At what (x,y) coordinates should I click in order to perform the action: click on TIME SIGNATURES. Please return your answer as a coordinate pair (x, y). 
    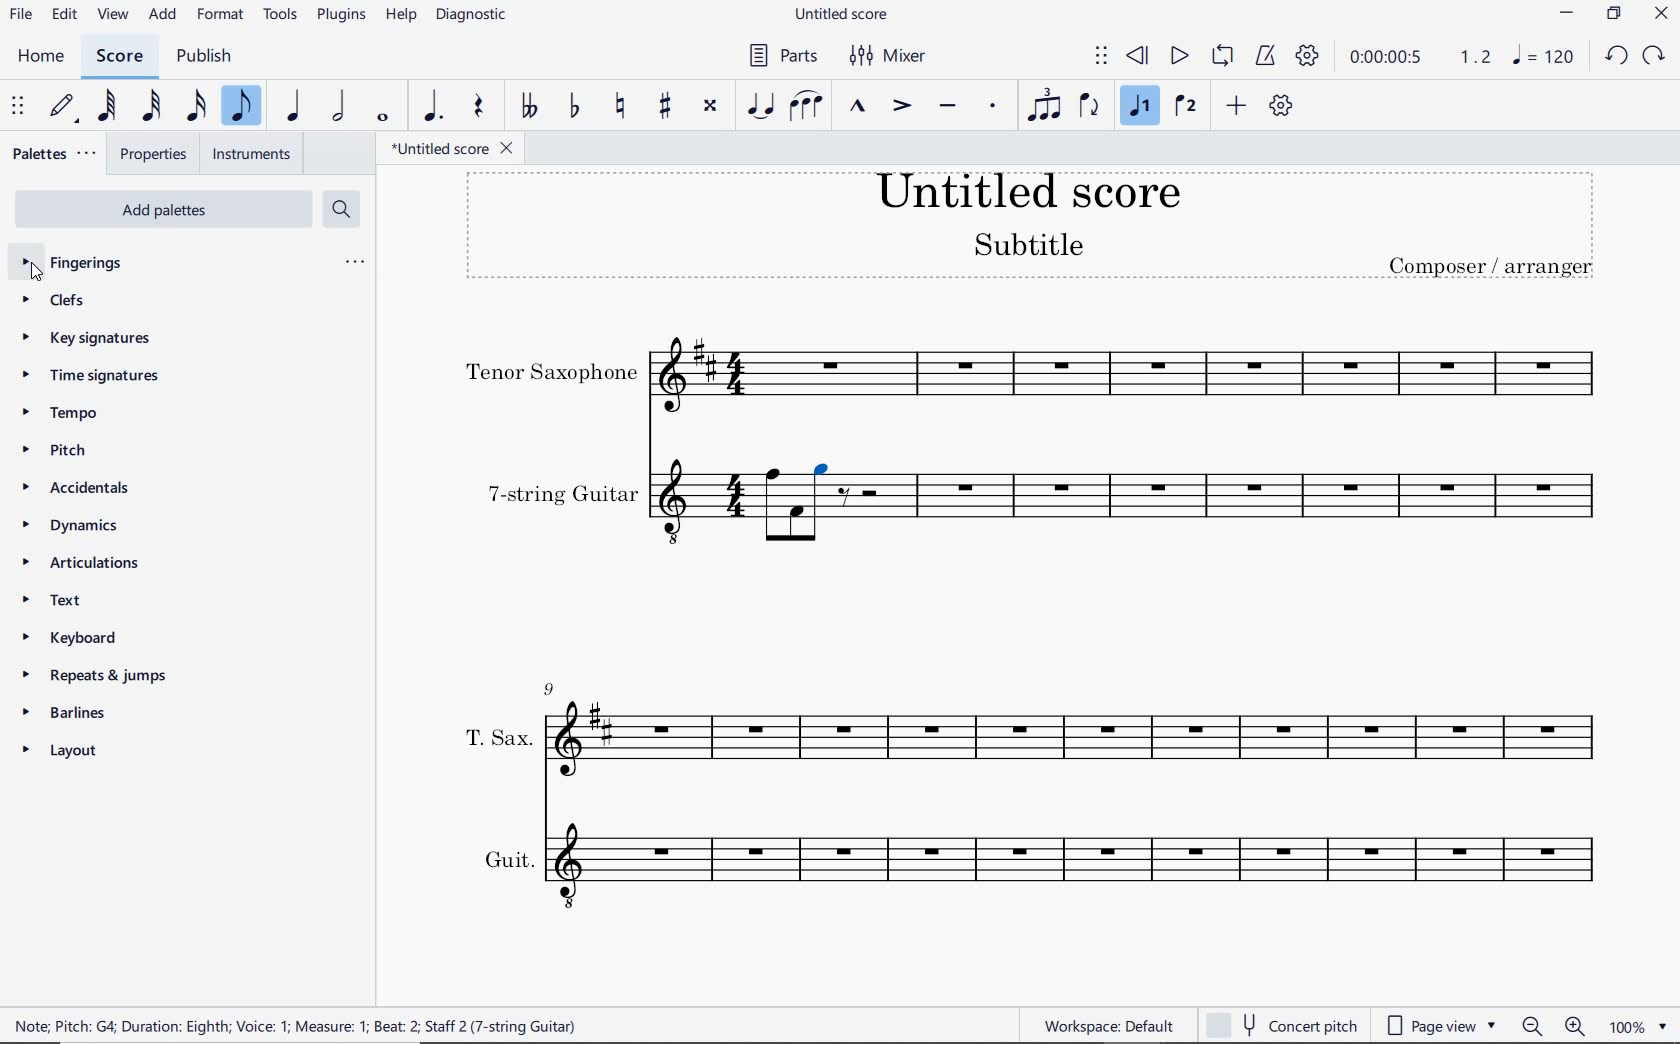
    Looking at the image, I should click on (101, 377).